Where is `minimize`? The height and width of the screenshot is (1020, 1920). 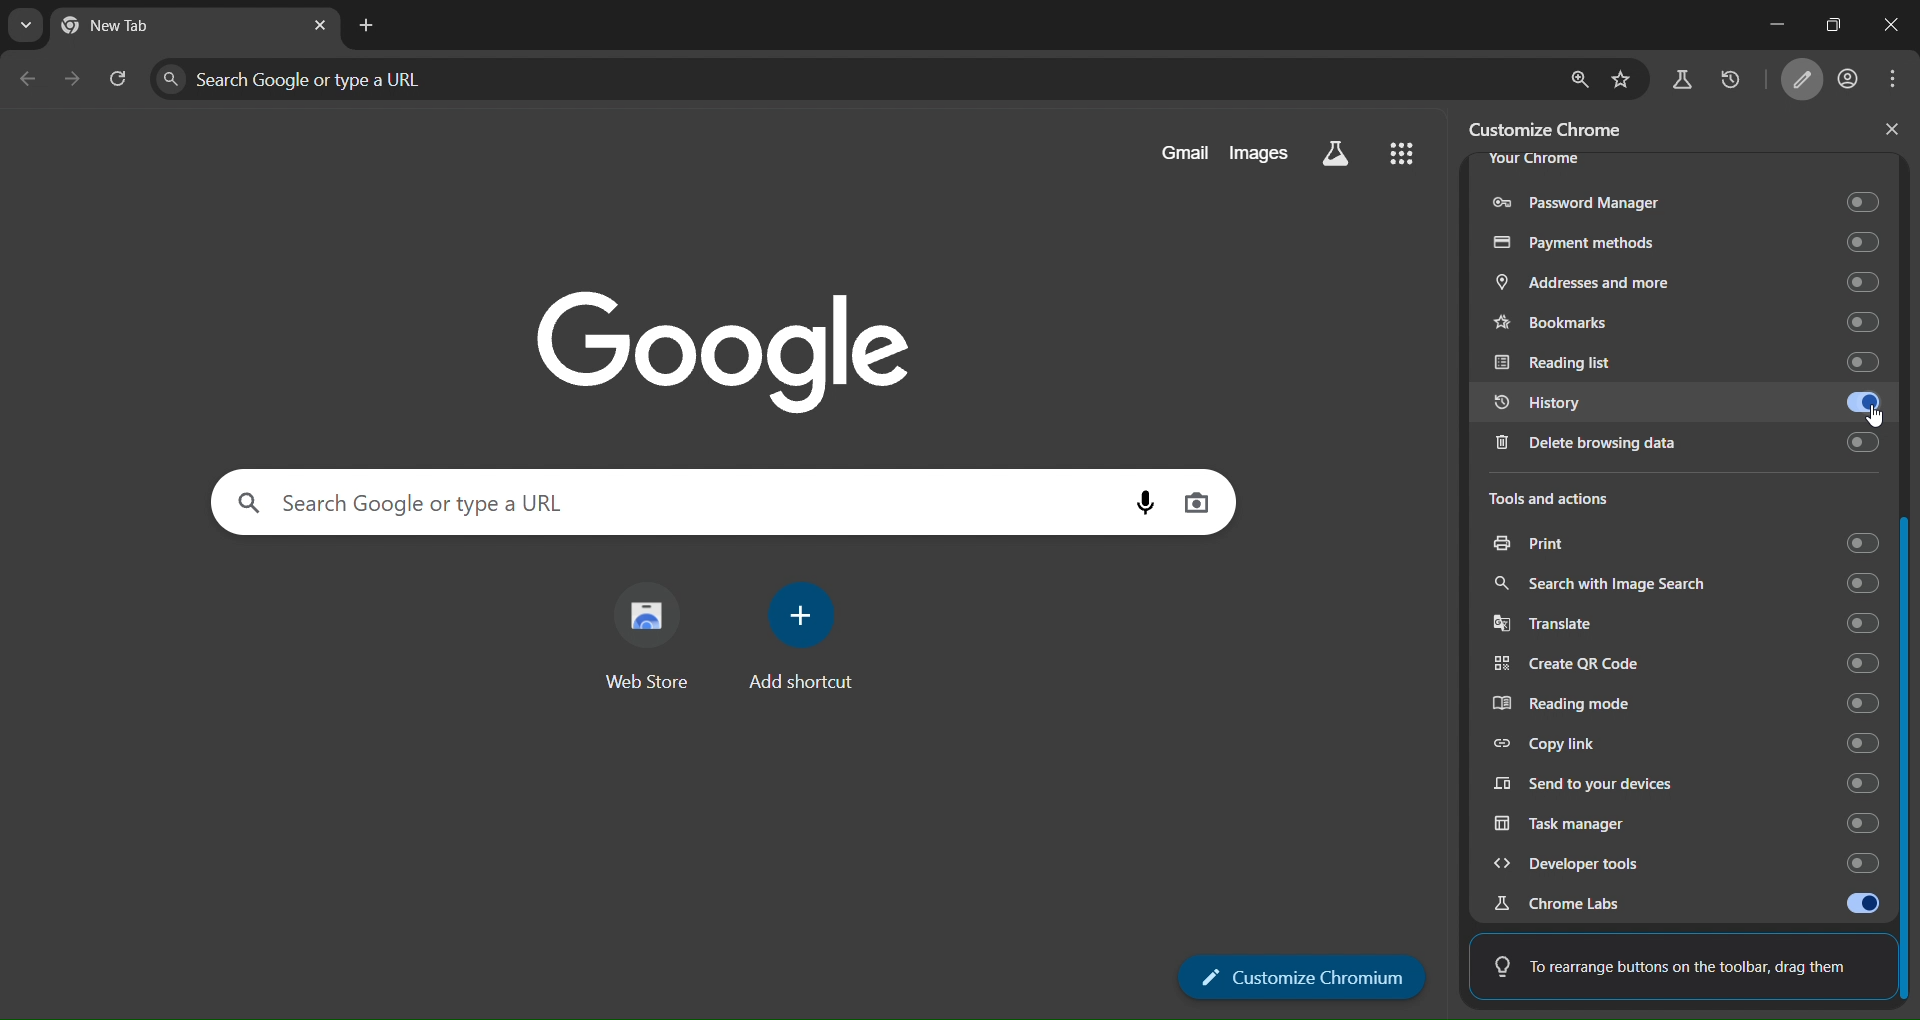
minimize is located at coordinates (1755, 26).